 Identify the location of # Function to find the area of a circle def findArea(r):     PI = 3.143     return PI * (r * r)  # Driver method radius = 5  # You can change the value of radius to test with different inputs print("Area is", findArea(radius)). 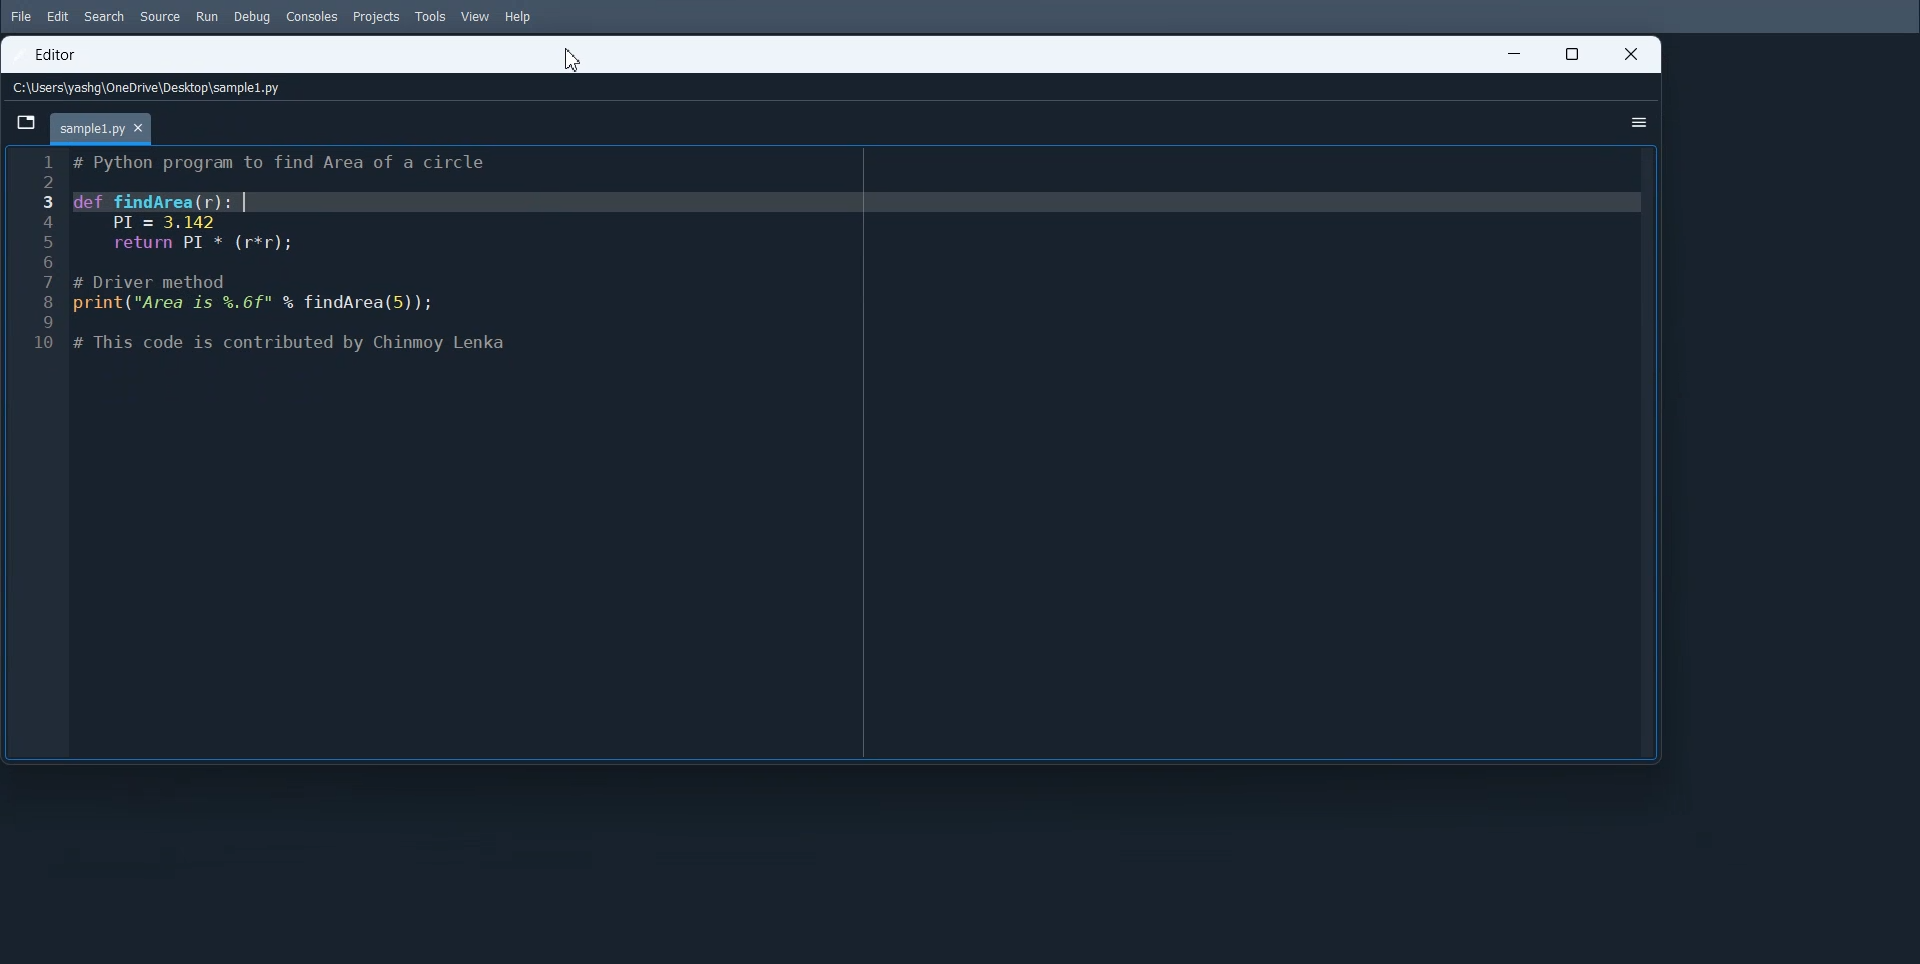
(863, 453).